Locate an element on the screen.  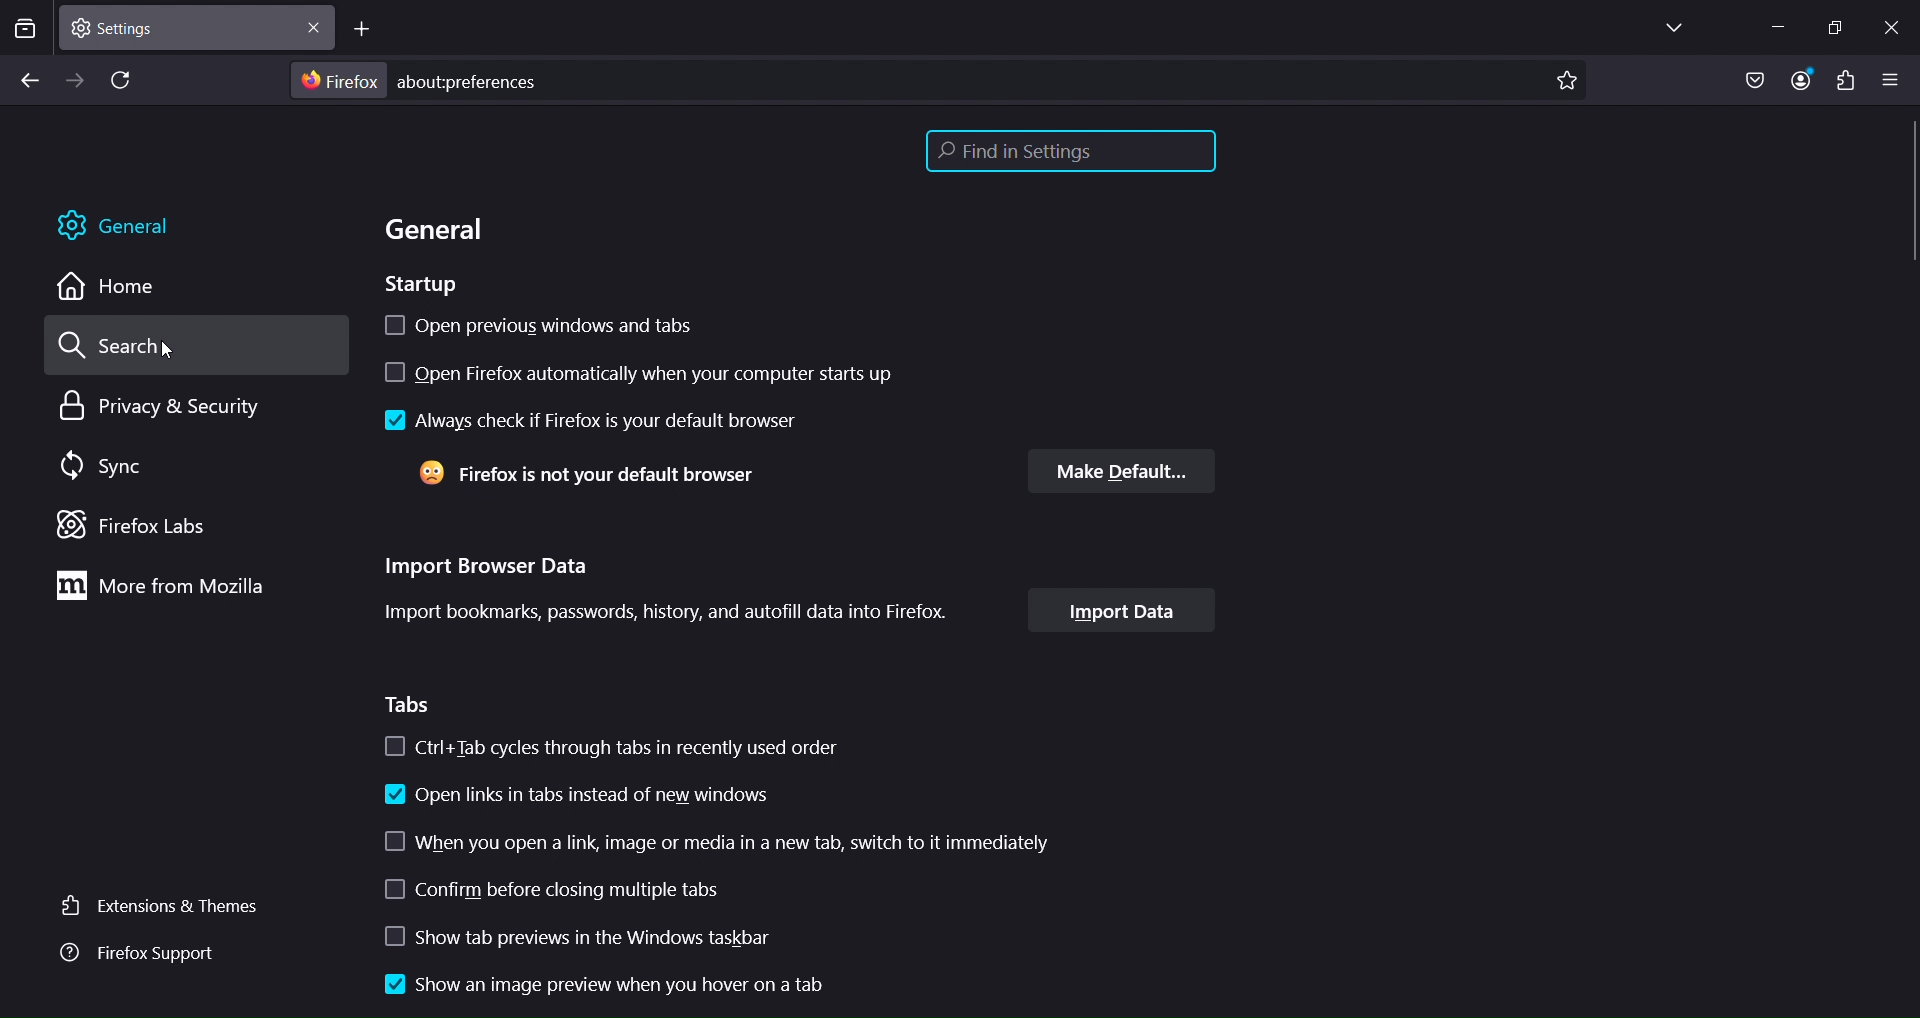
home is located at coordinates (114, 288).